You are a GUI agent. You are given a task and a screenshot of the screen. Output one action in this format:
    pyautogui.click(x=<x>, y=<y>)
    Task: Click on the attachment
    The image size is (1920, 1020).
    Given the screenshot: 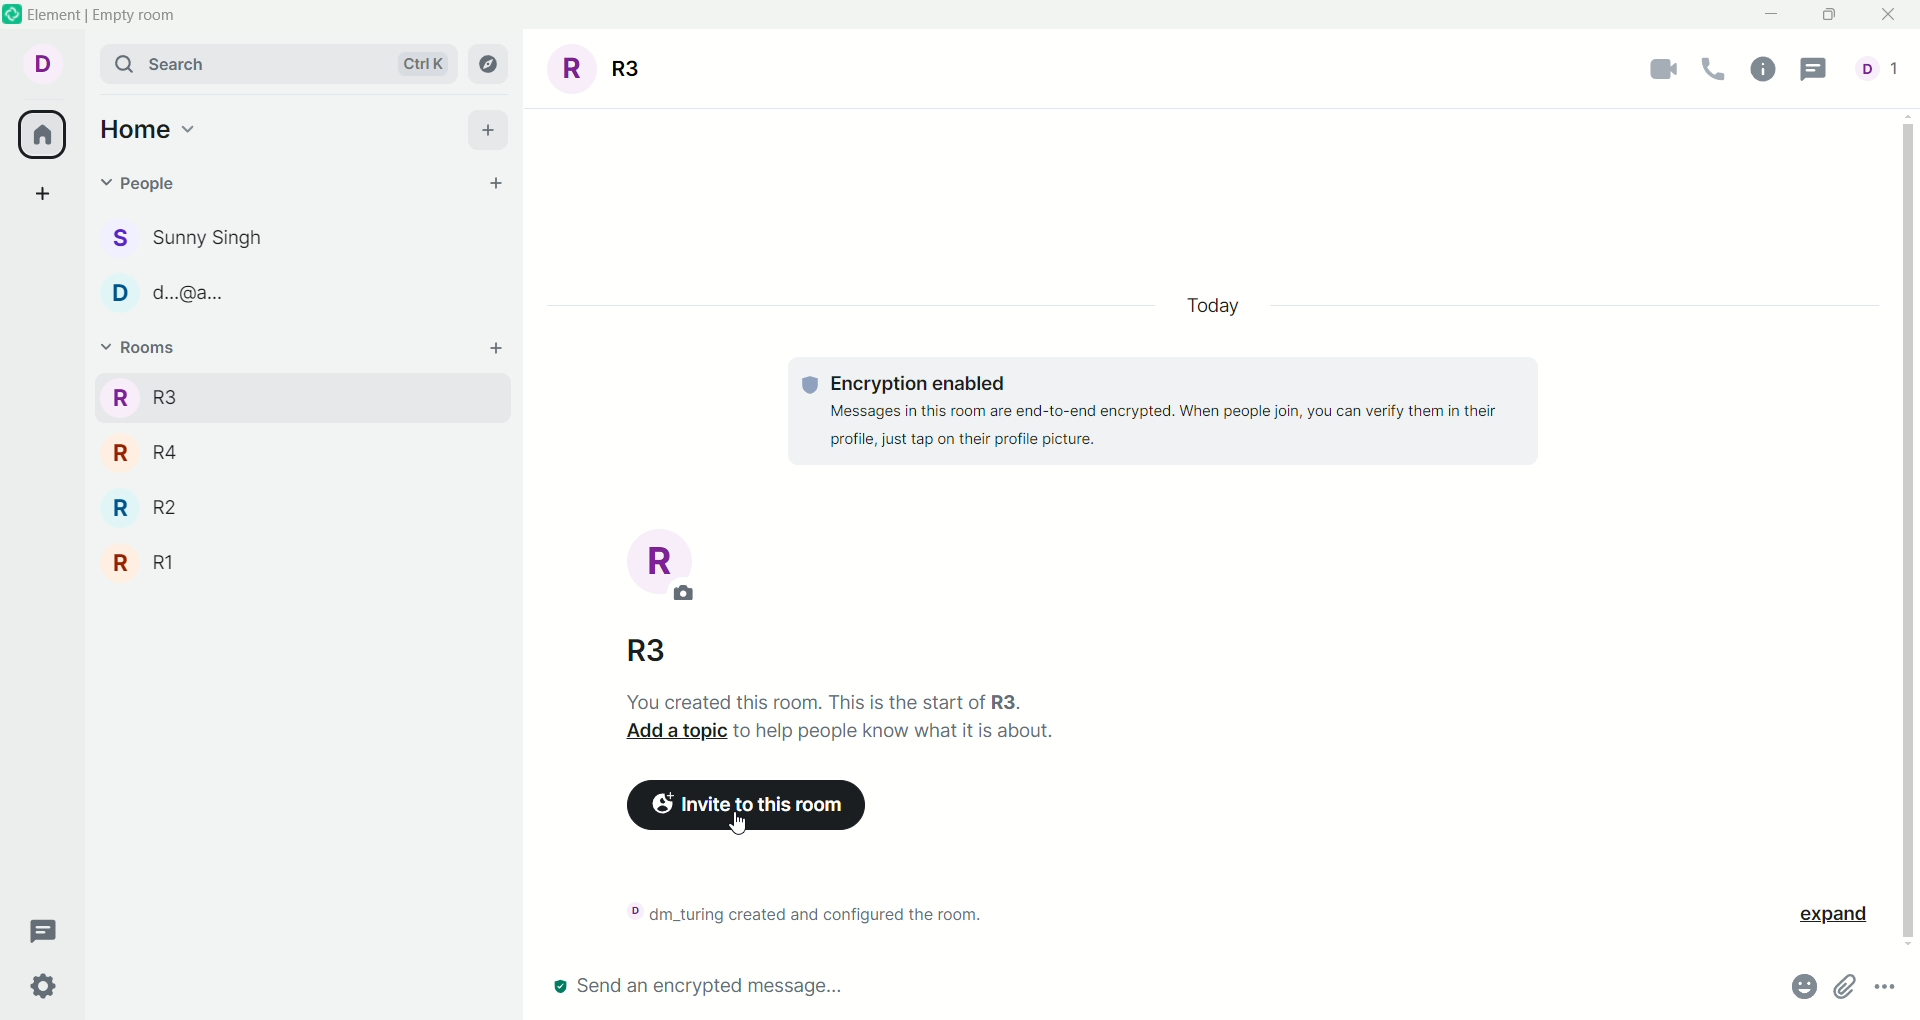 What is the action you would take?
    pyautogui.click(x=1845, y=989)
    